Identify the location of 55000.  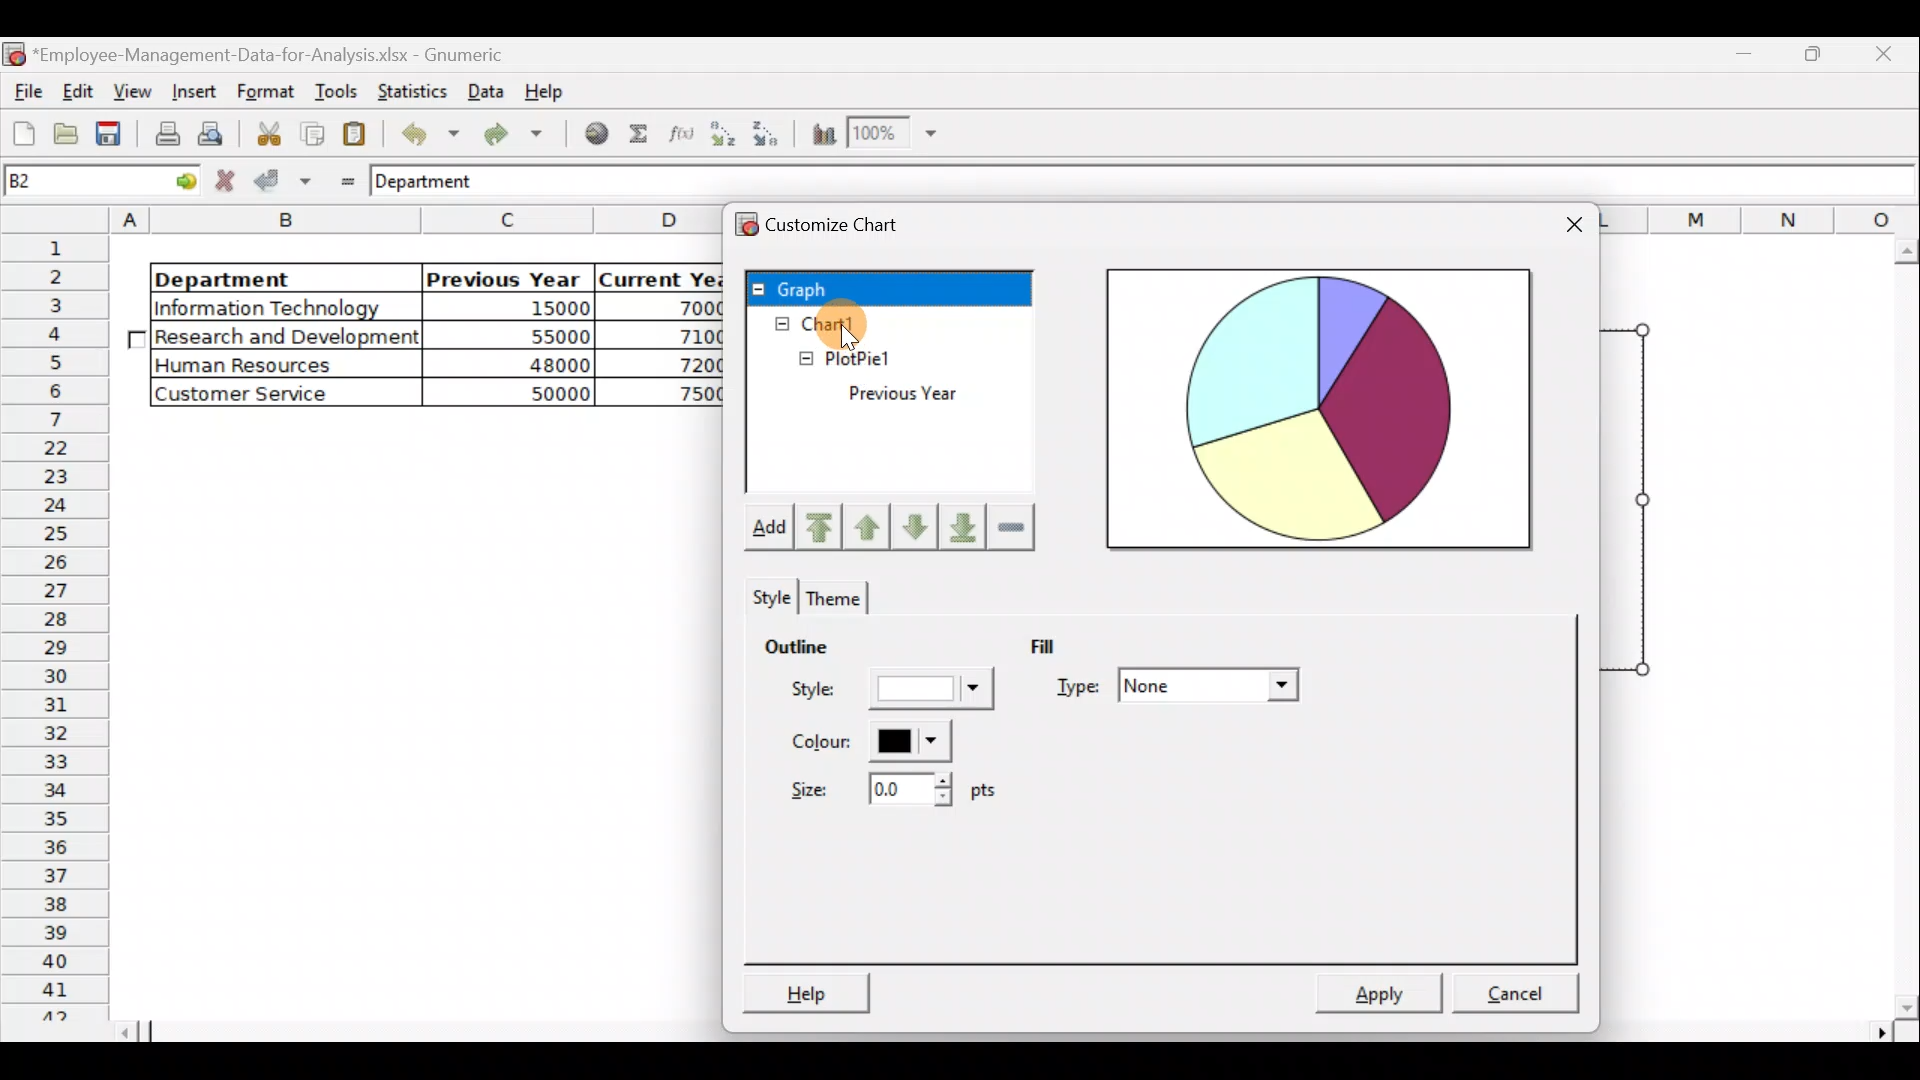
(548, 336).